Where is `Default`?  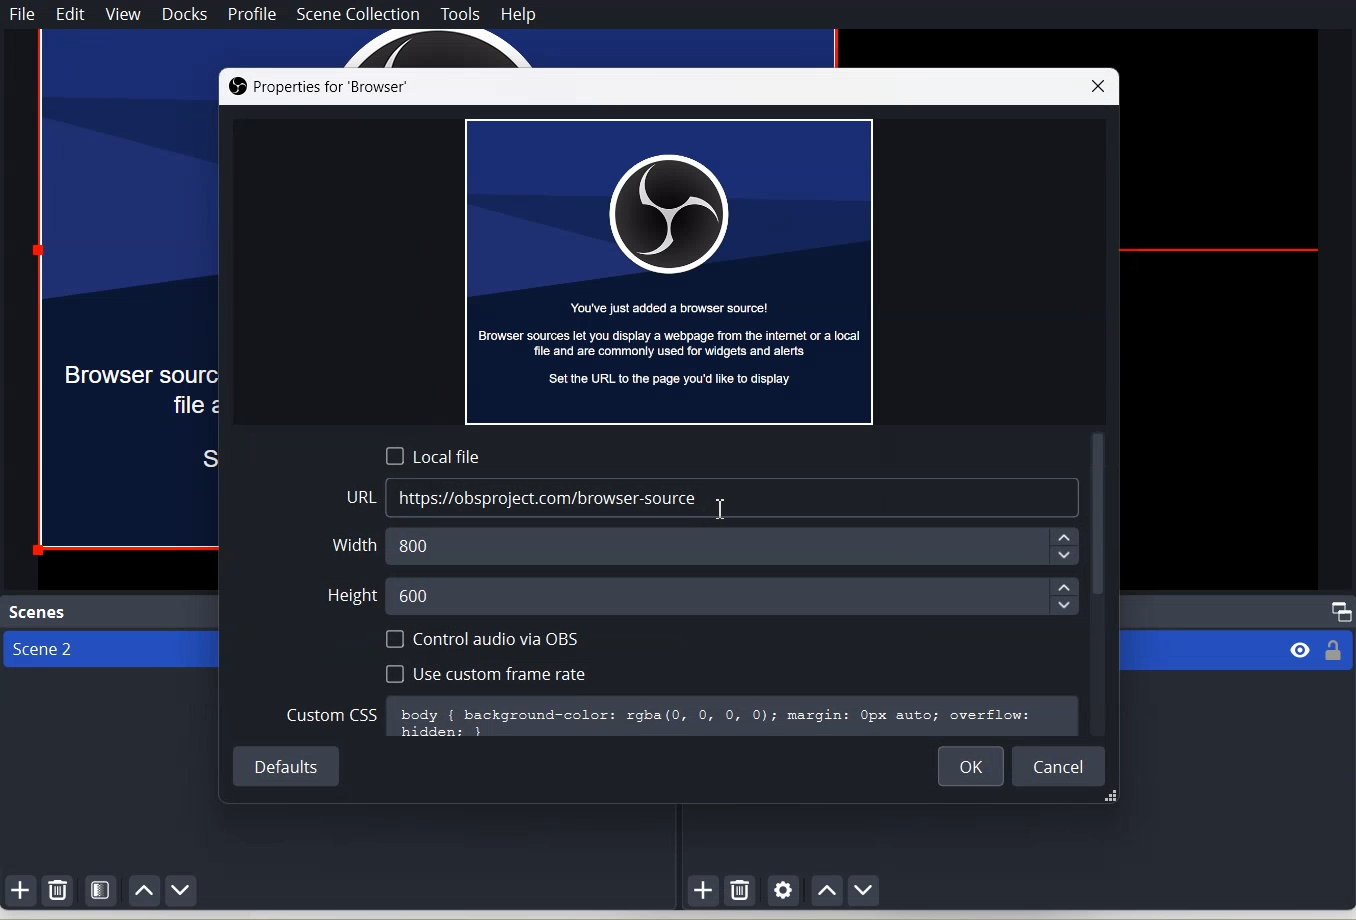 Default is located at coordinates (285, 765).